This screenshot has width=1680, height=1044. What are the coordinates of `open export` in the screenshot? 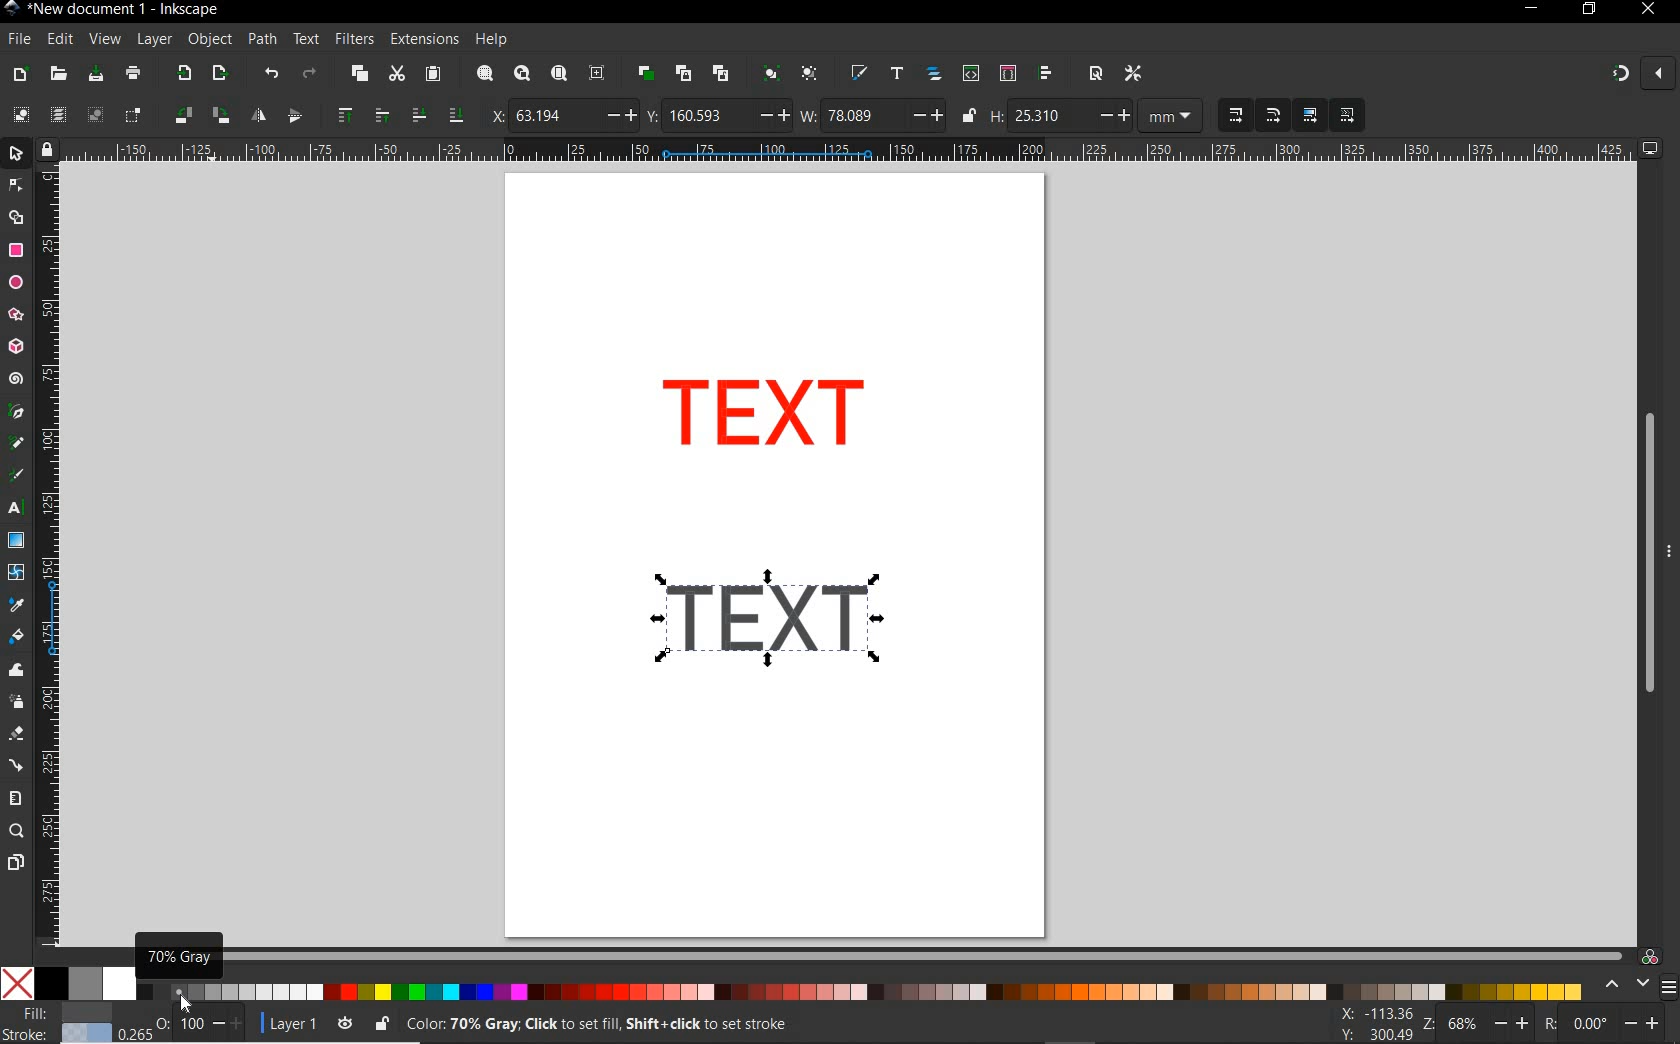 It's located at (219, 74).